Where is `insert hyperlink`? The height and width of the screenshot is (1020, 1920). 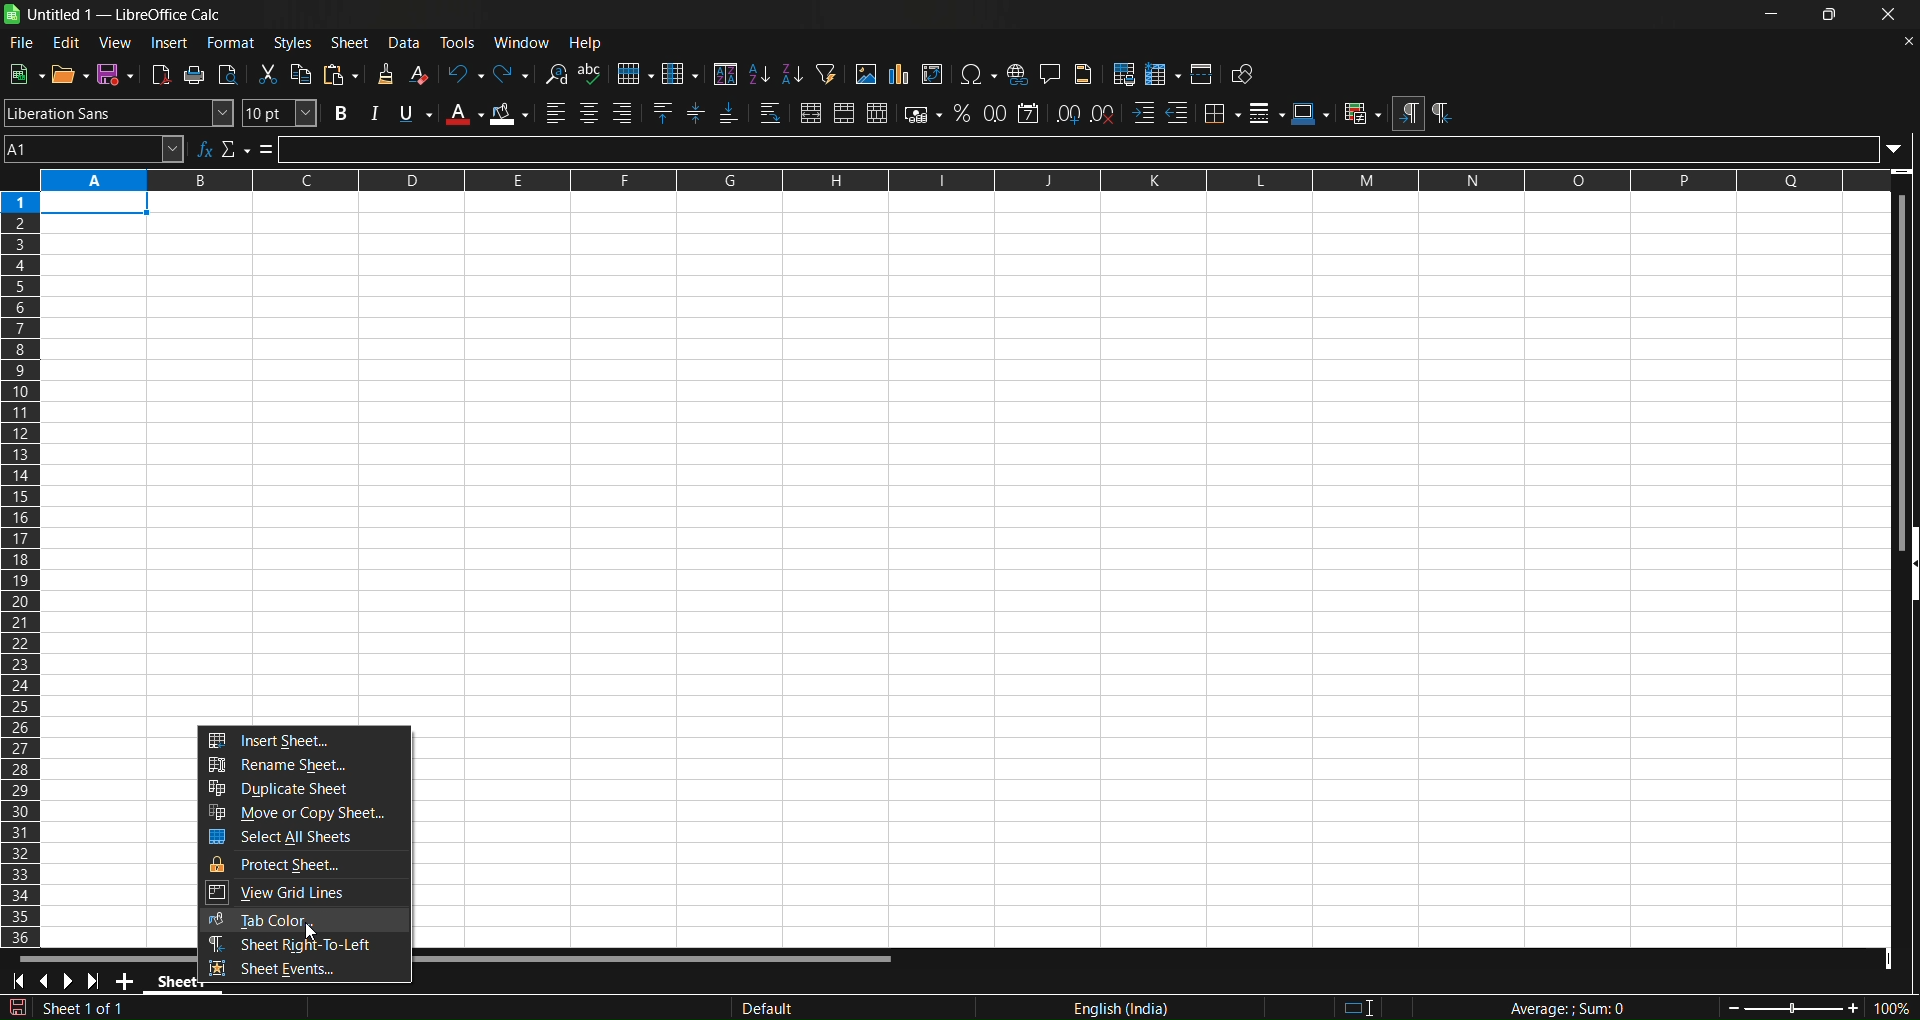
insert hyperlink is located at coordinates (1018, 74).